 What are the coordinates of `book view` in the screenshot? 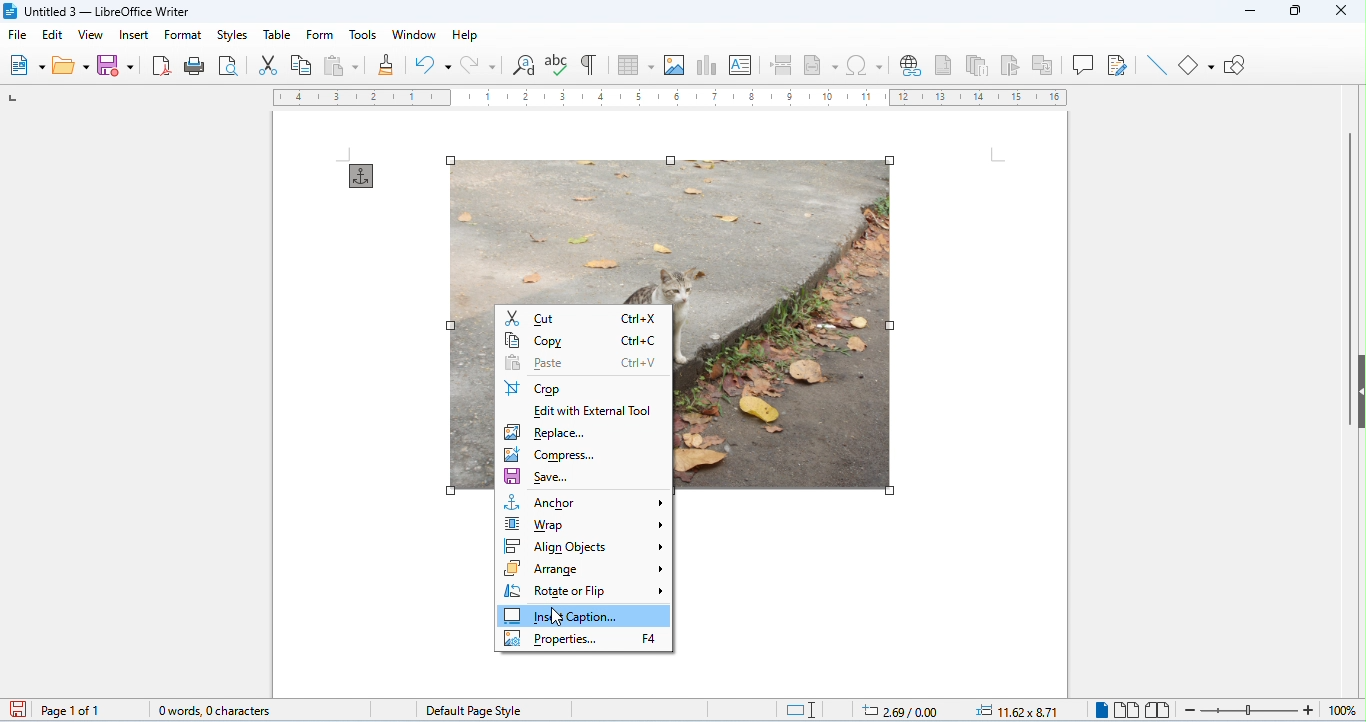 It's located at (1157, 710).